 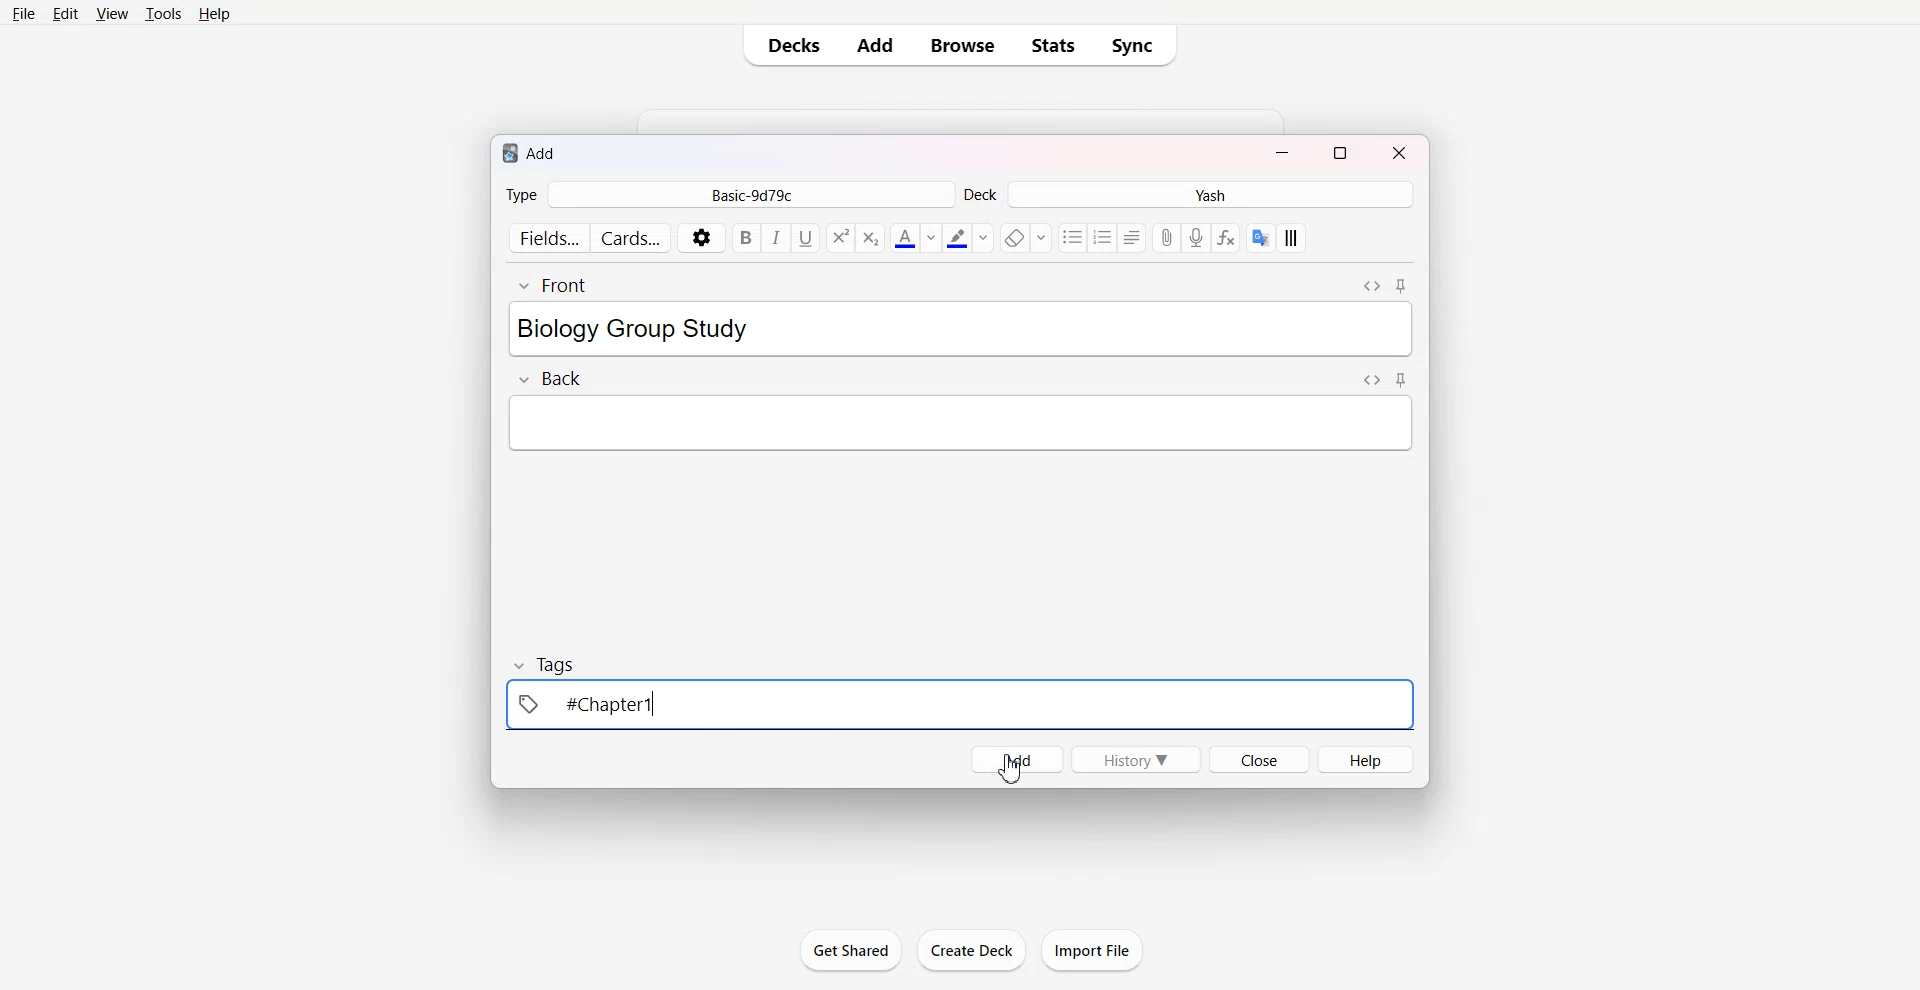 I want to click on Add, so click(x=875, y=46).